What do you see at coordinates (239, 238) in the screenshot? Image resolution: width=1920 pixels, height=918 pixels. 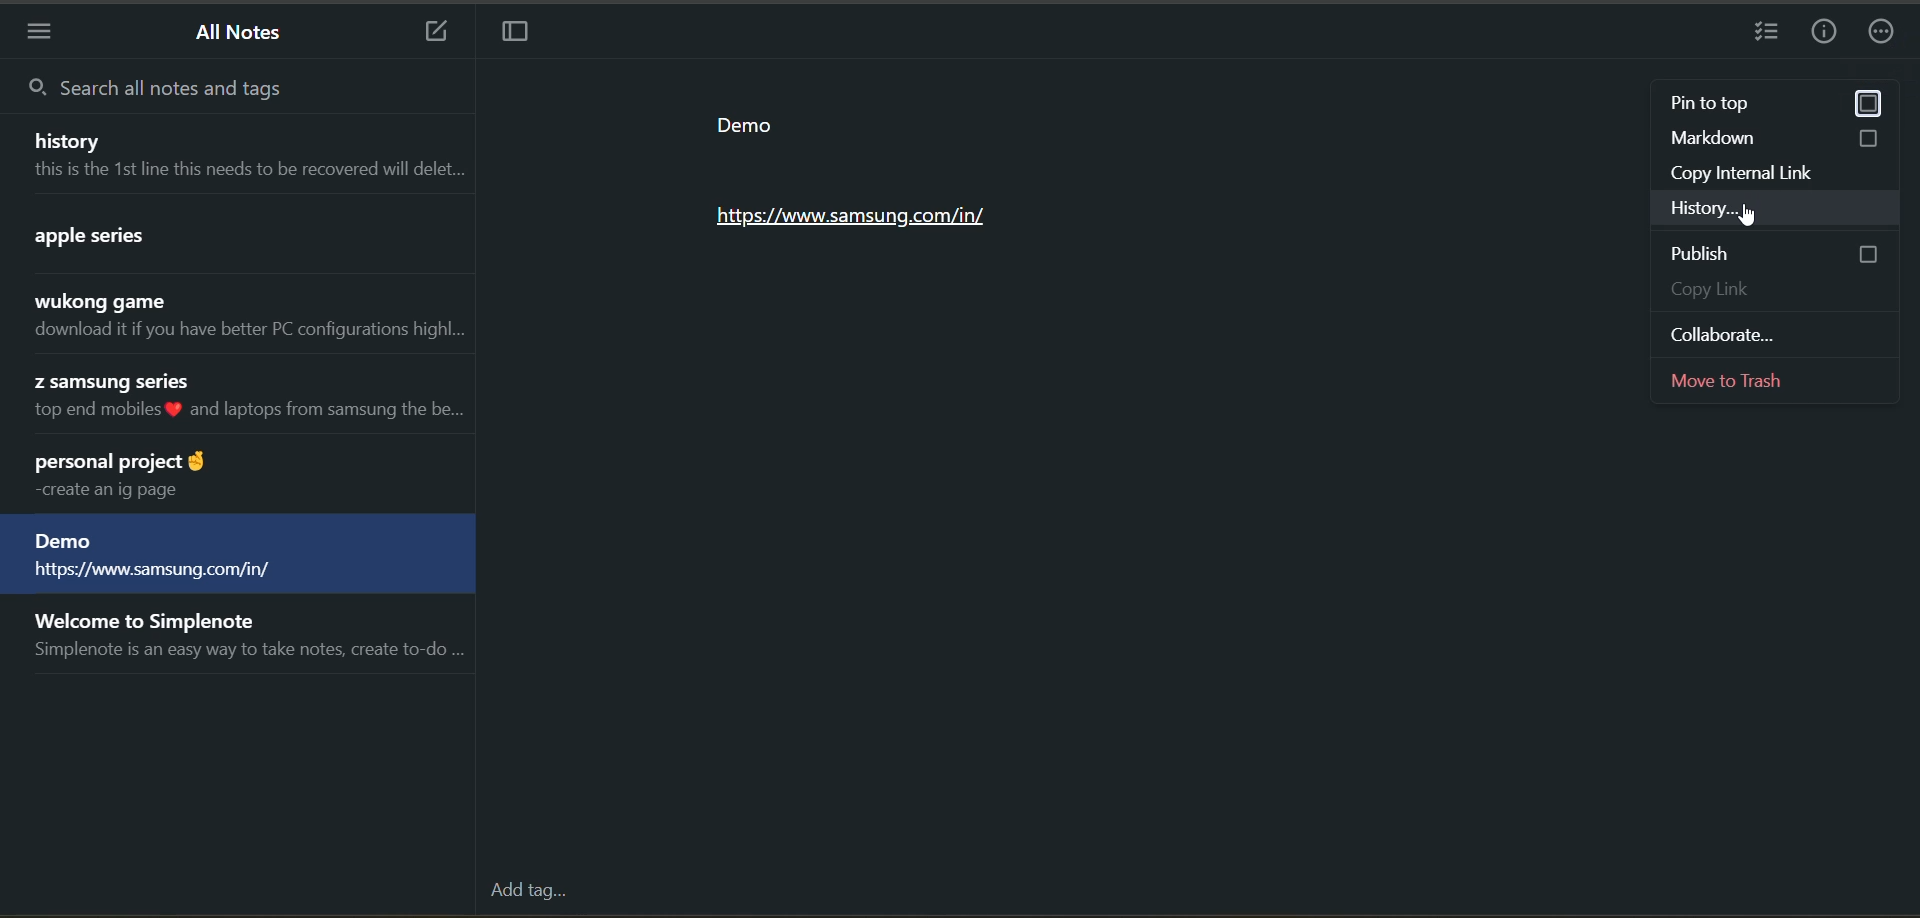 I see `note title and preview` at bounding box center [239, 238].